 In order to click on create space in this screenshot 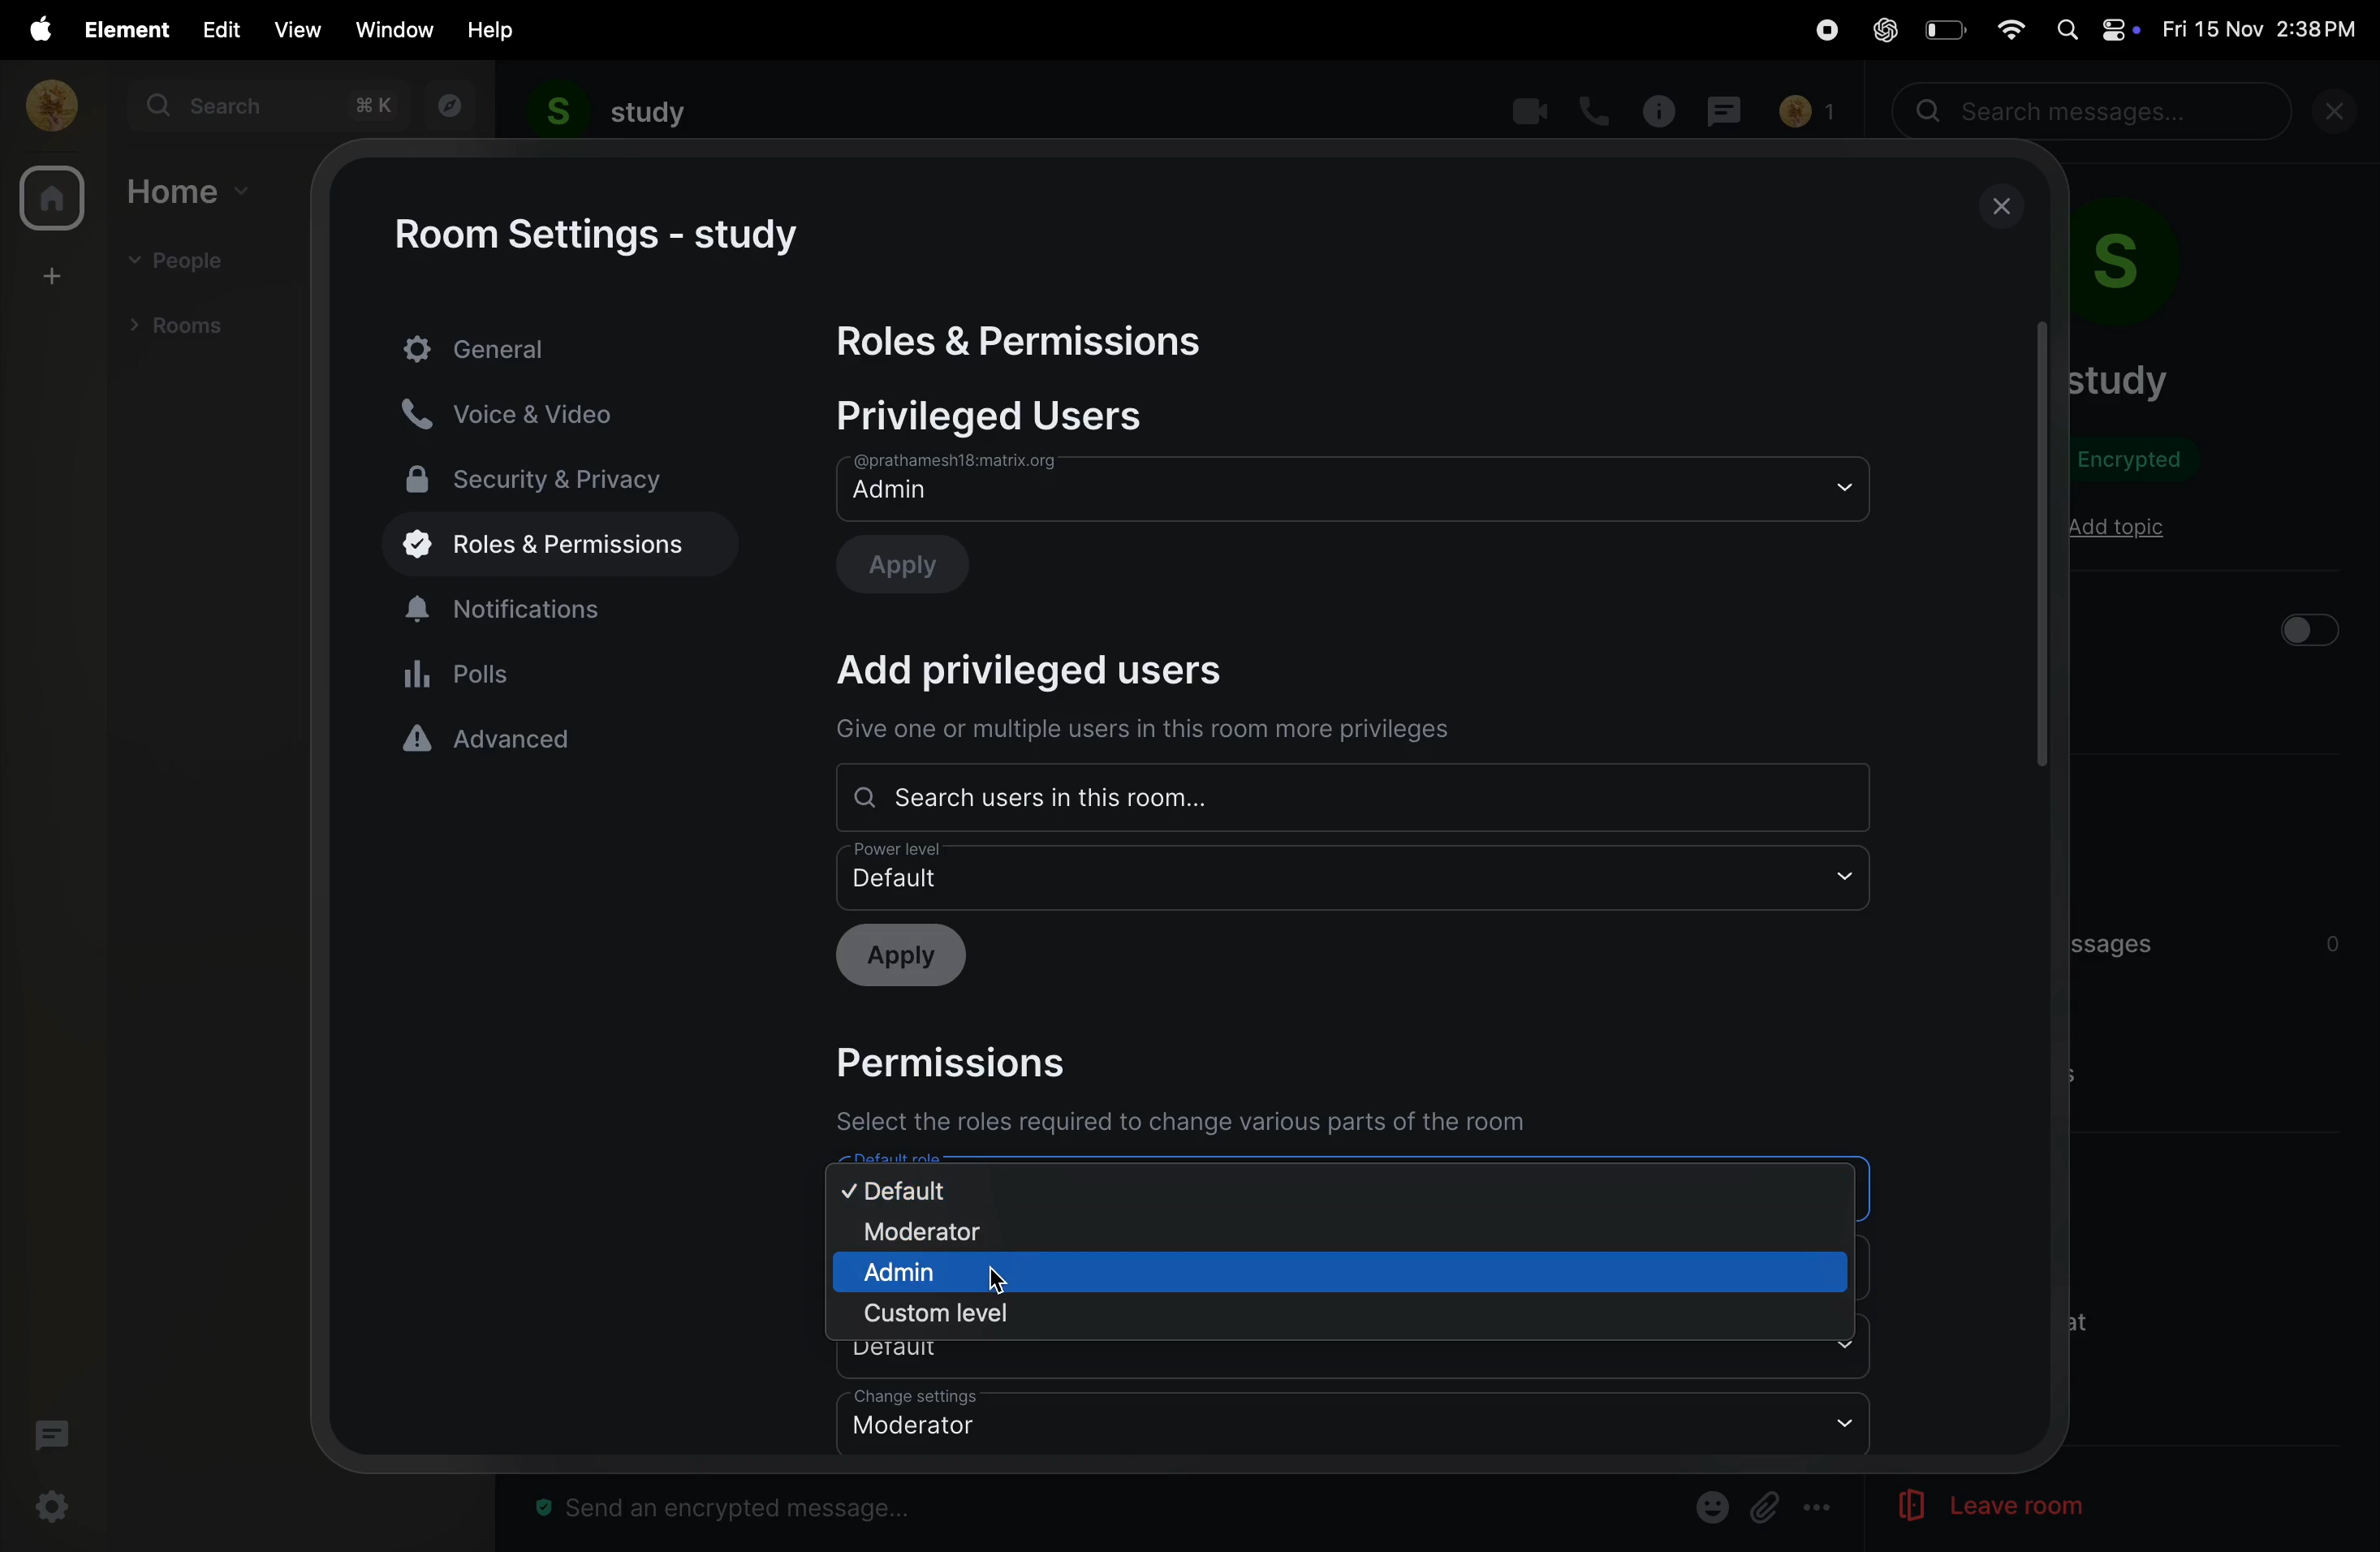, I will do `click(48, 274)`.